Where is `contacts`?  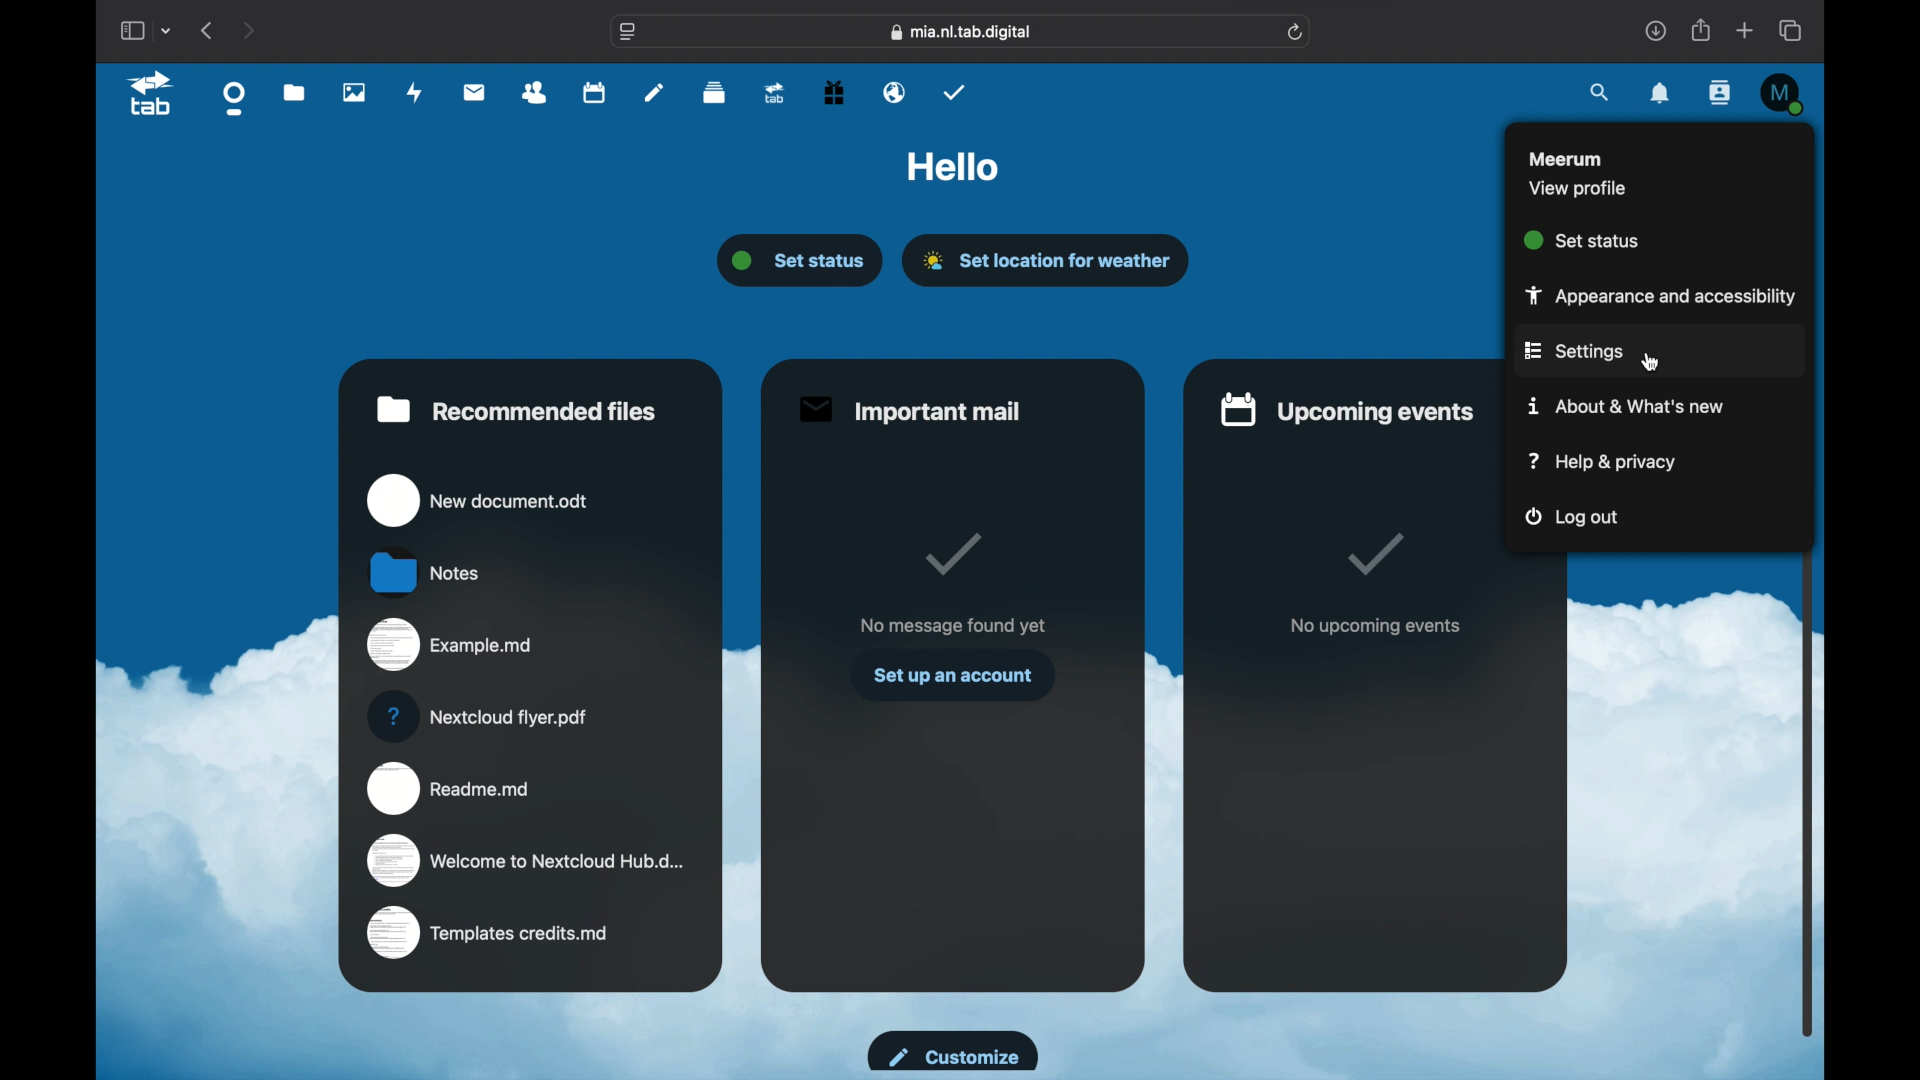 contacts is located at coordinates (1718, 92).